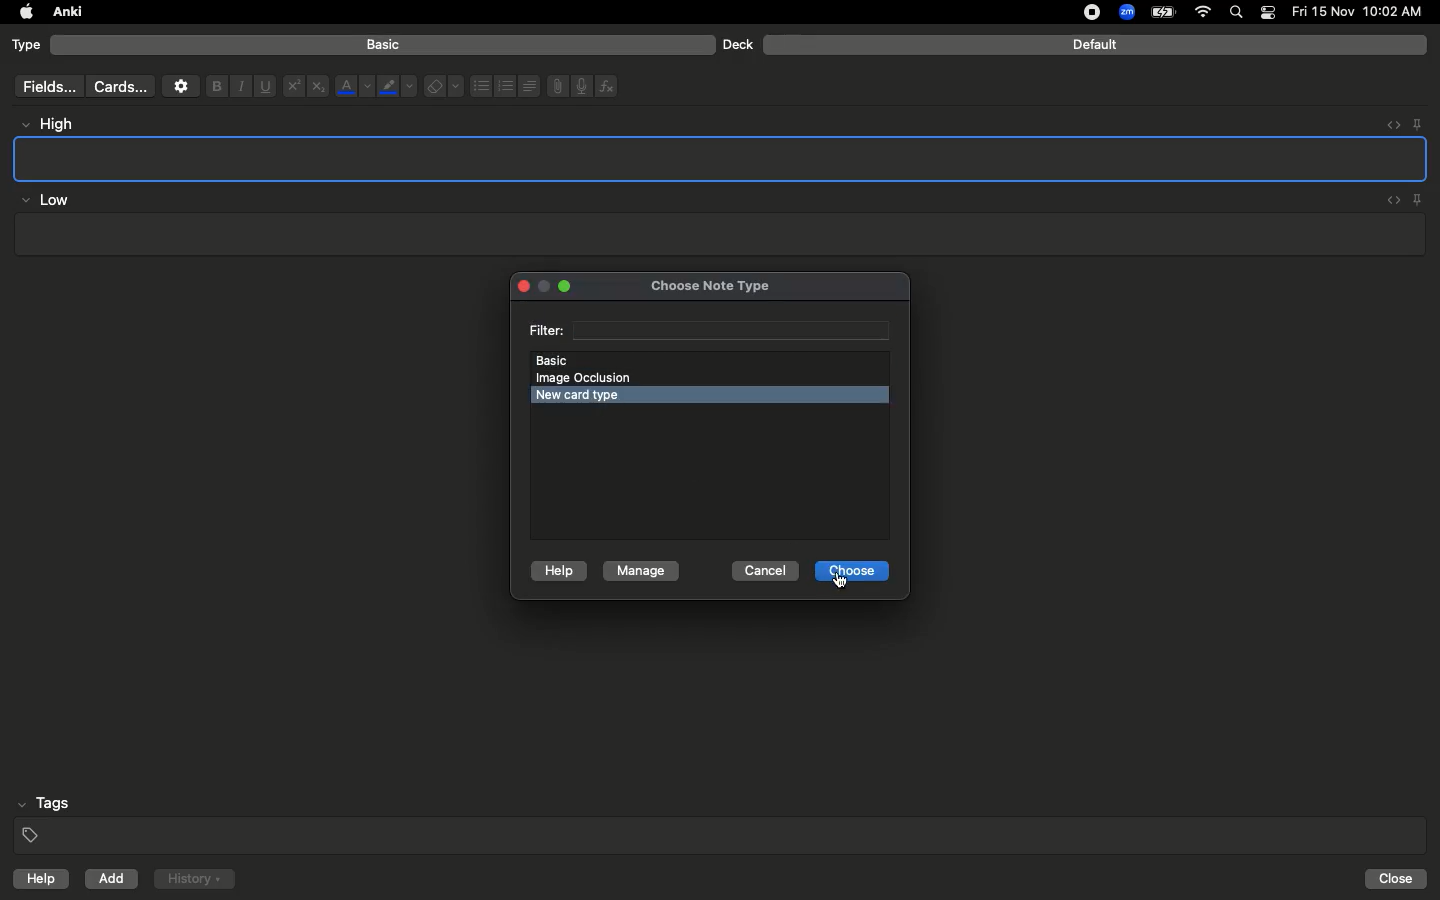  I want to click on Textbox, so click(717, 235).